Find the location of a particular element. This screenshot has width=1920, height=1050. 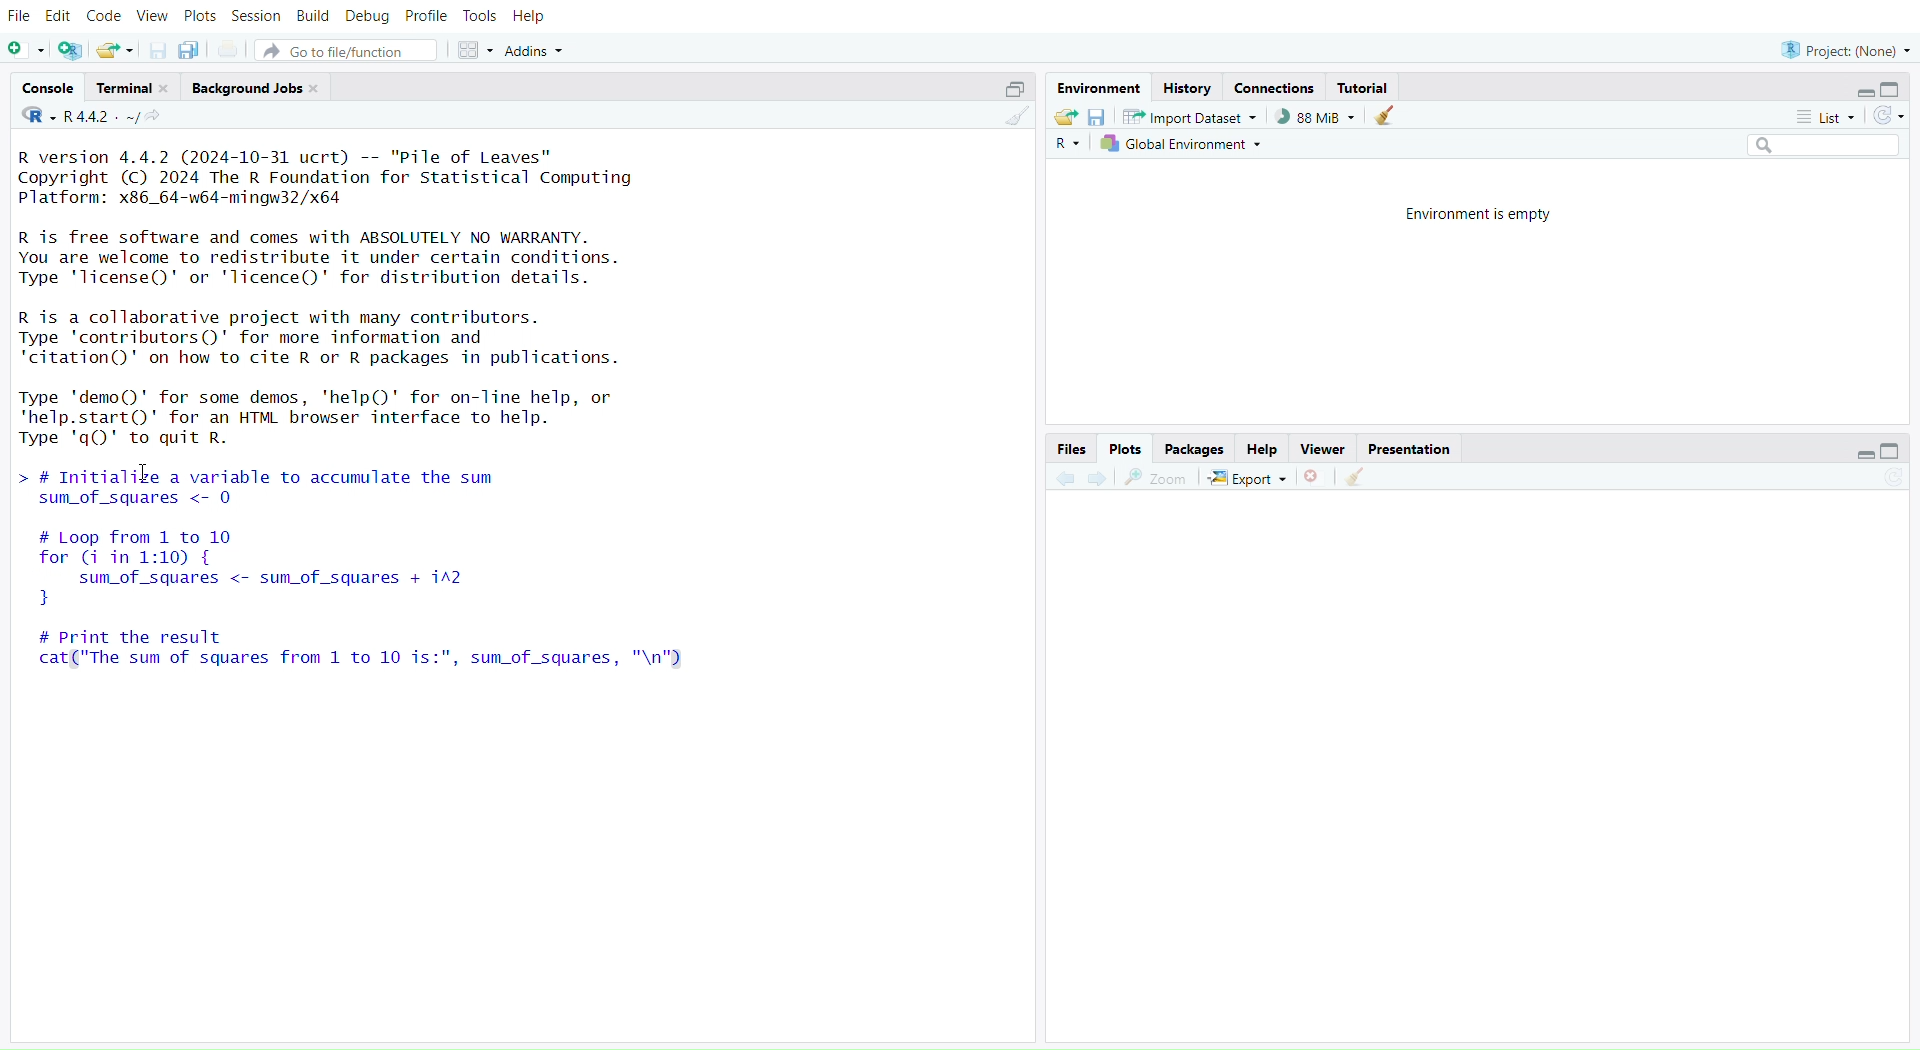

empty plot area is located at coordinates (1486, 766).